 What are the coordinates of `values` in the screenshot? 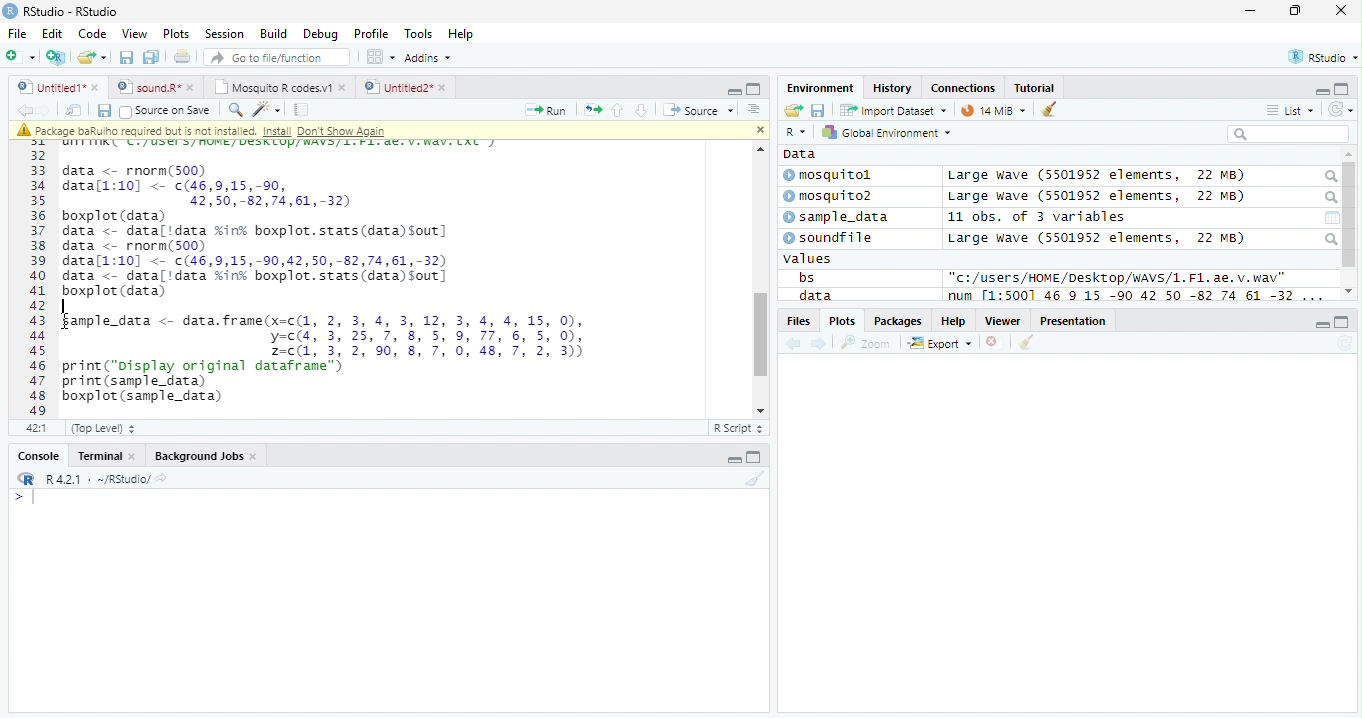 It's located at (808, 259).